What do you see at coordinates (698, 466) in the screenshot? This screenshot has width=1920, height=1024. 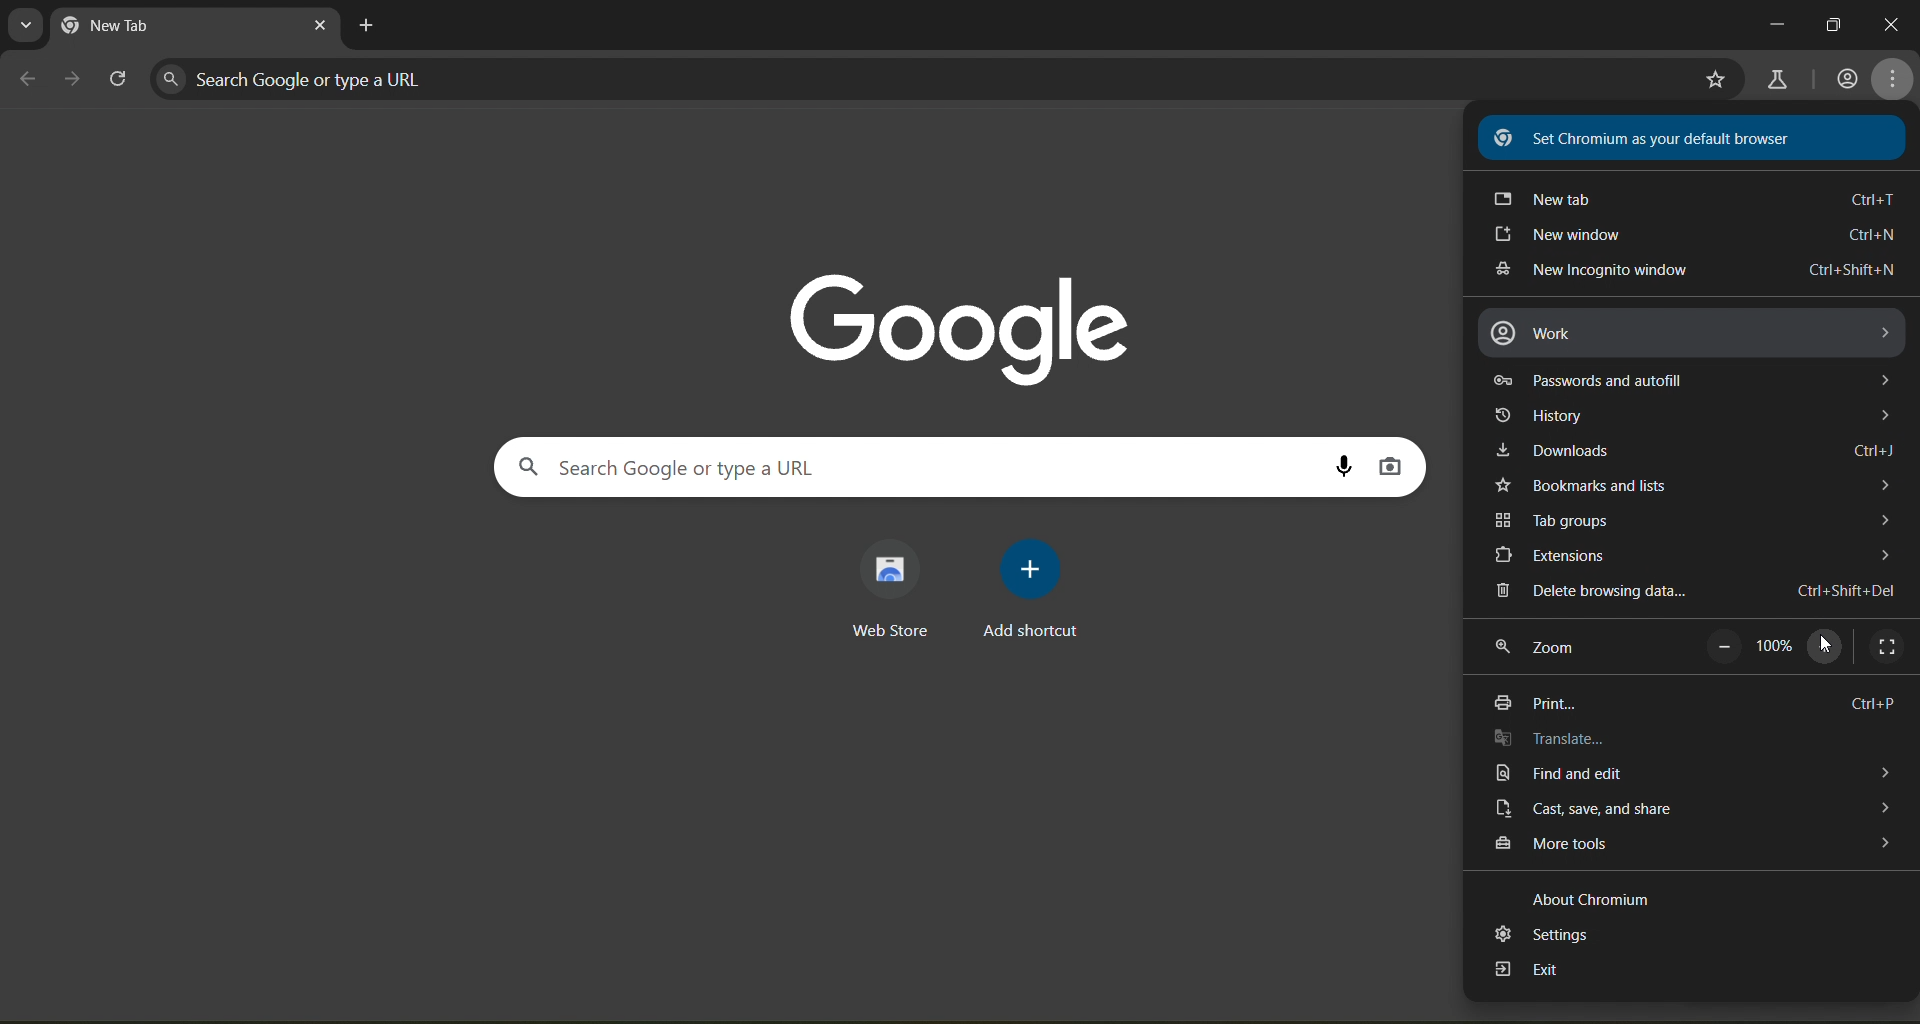 I see `search panel` at bounding box center [698, 466].